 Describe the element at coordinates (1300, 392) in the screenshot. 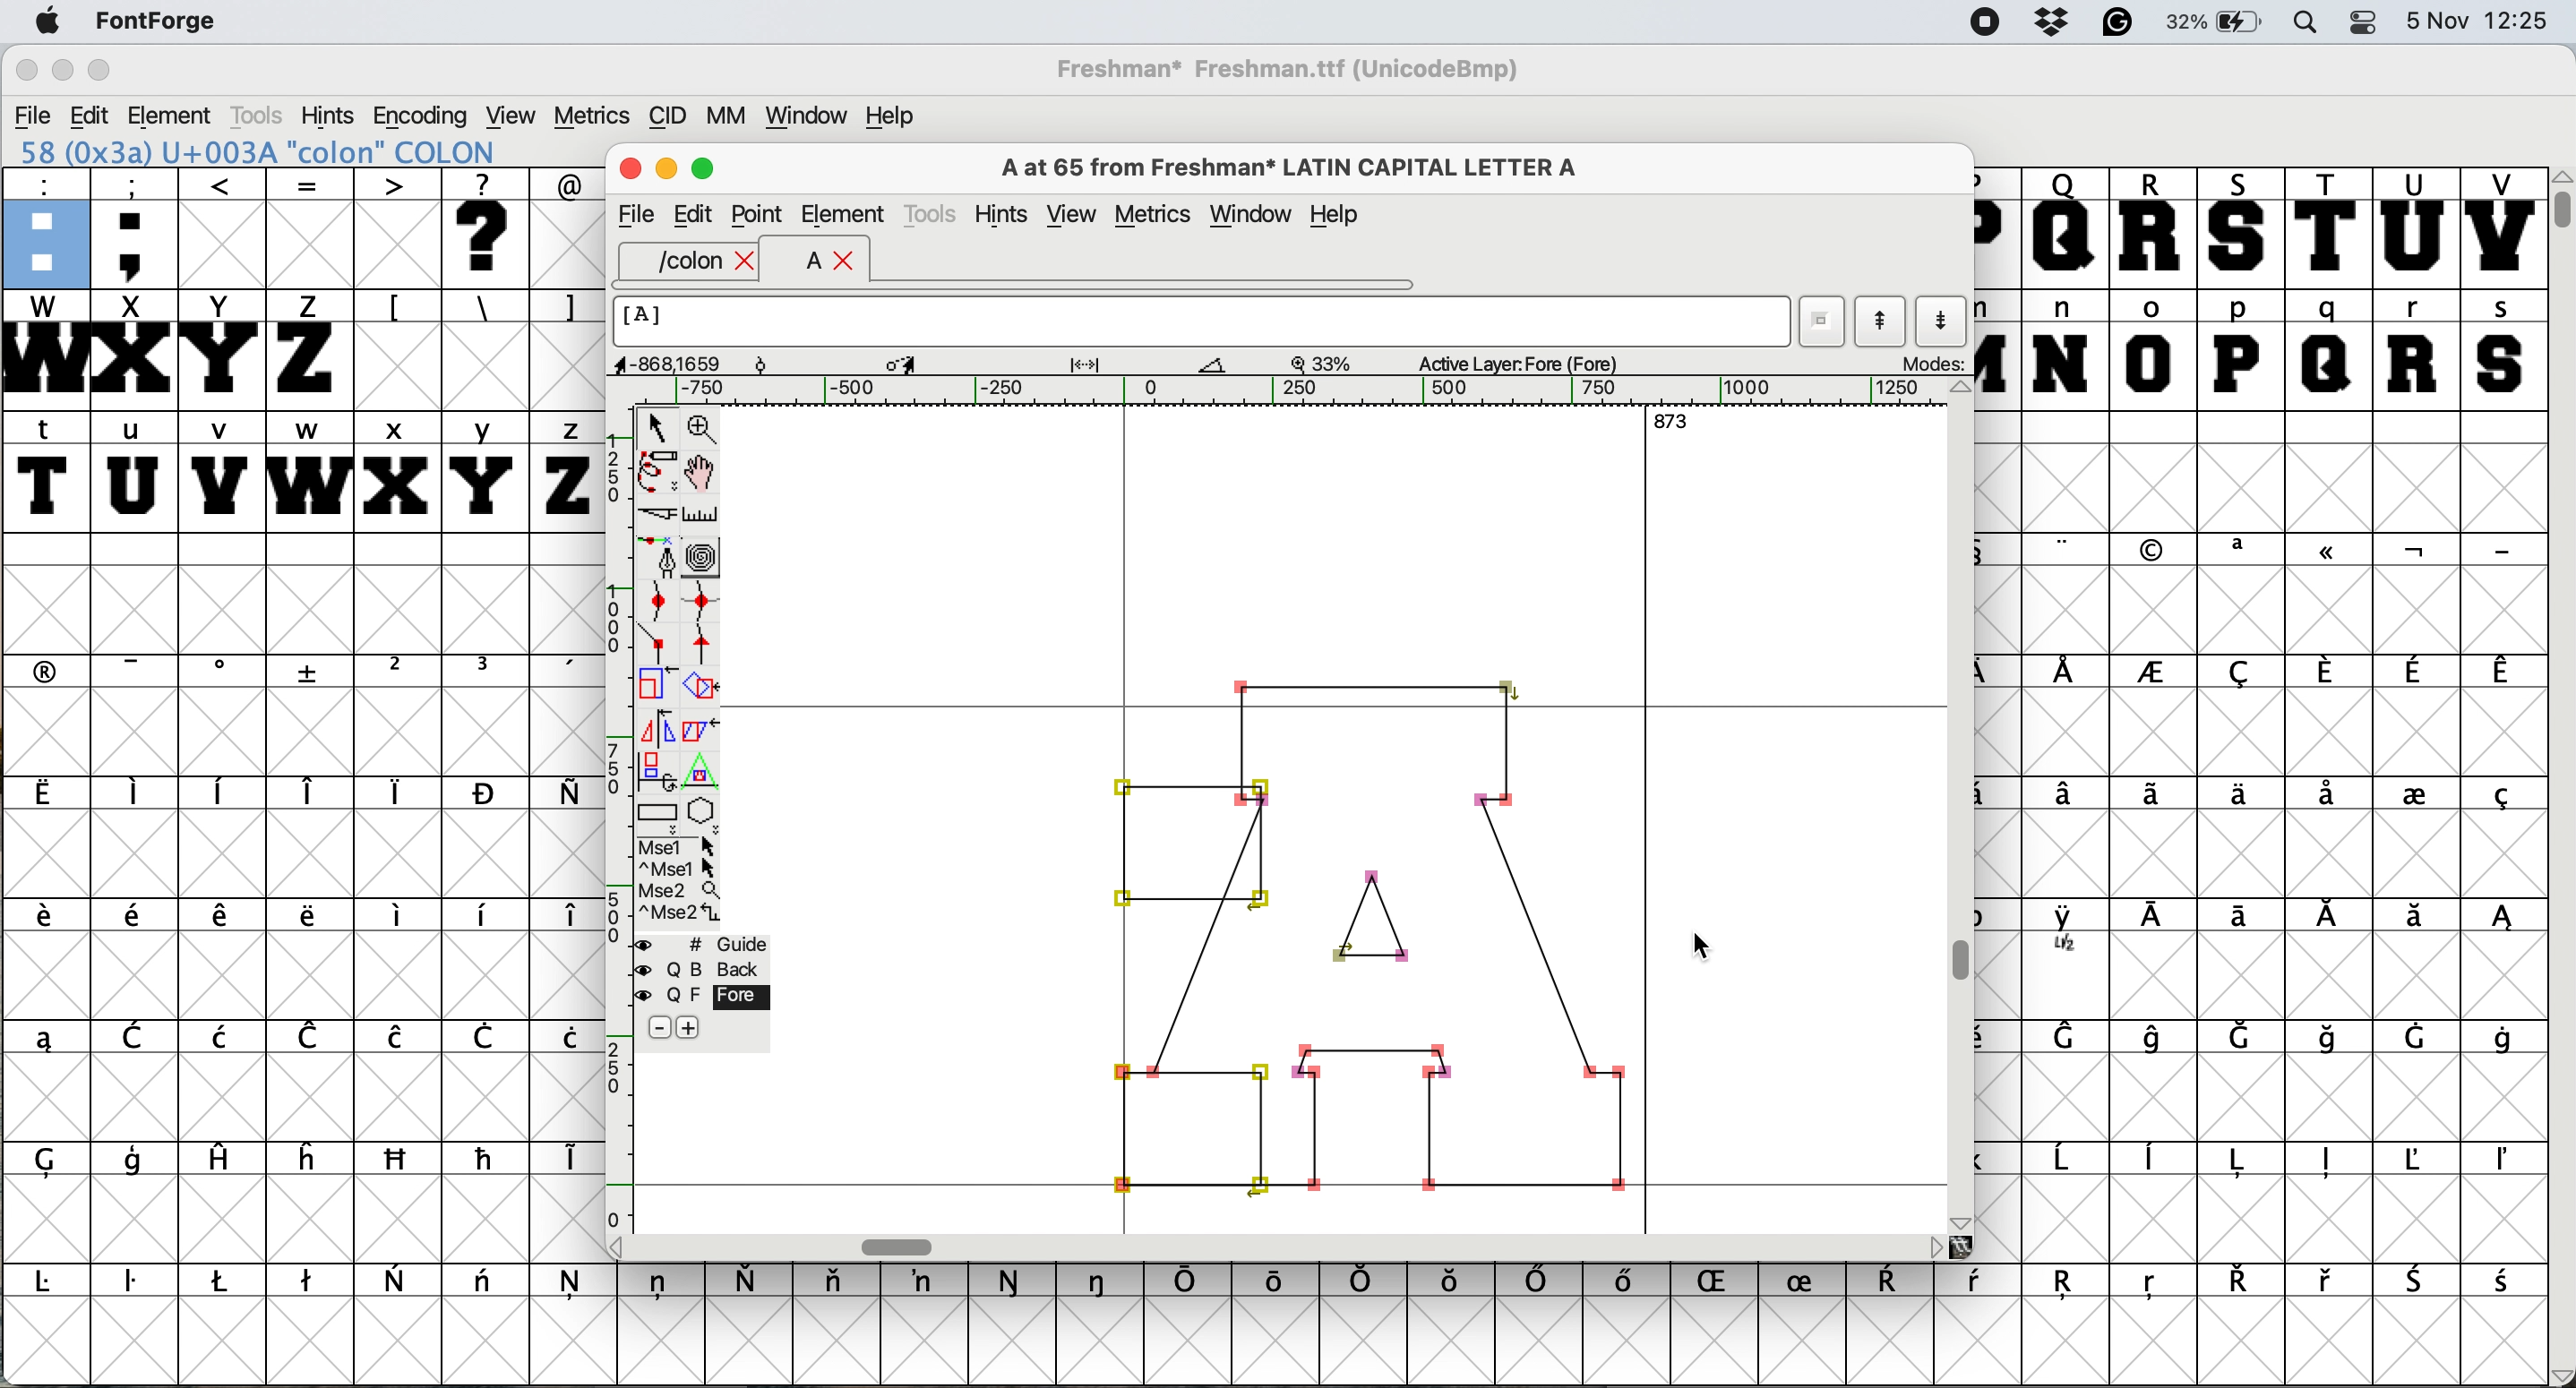

I see `horizontal scale` at that location.